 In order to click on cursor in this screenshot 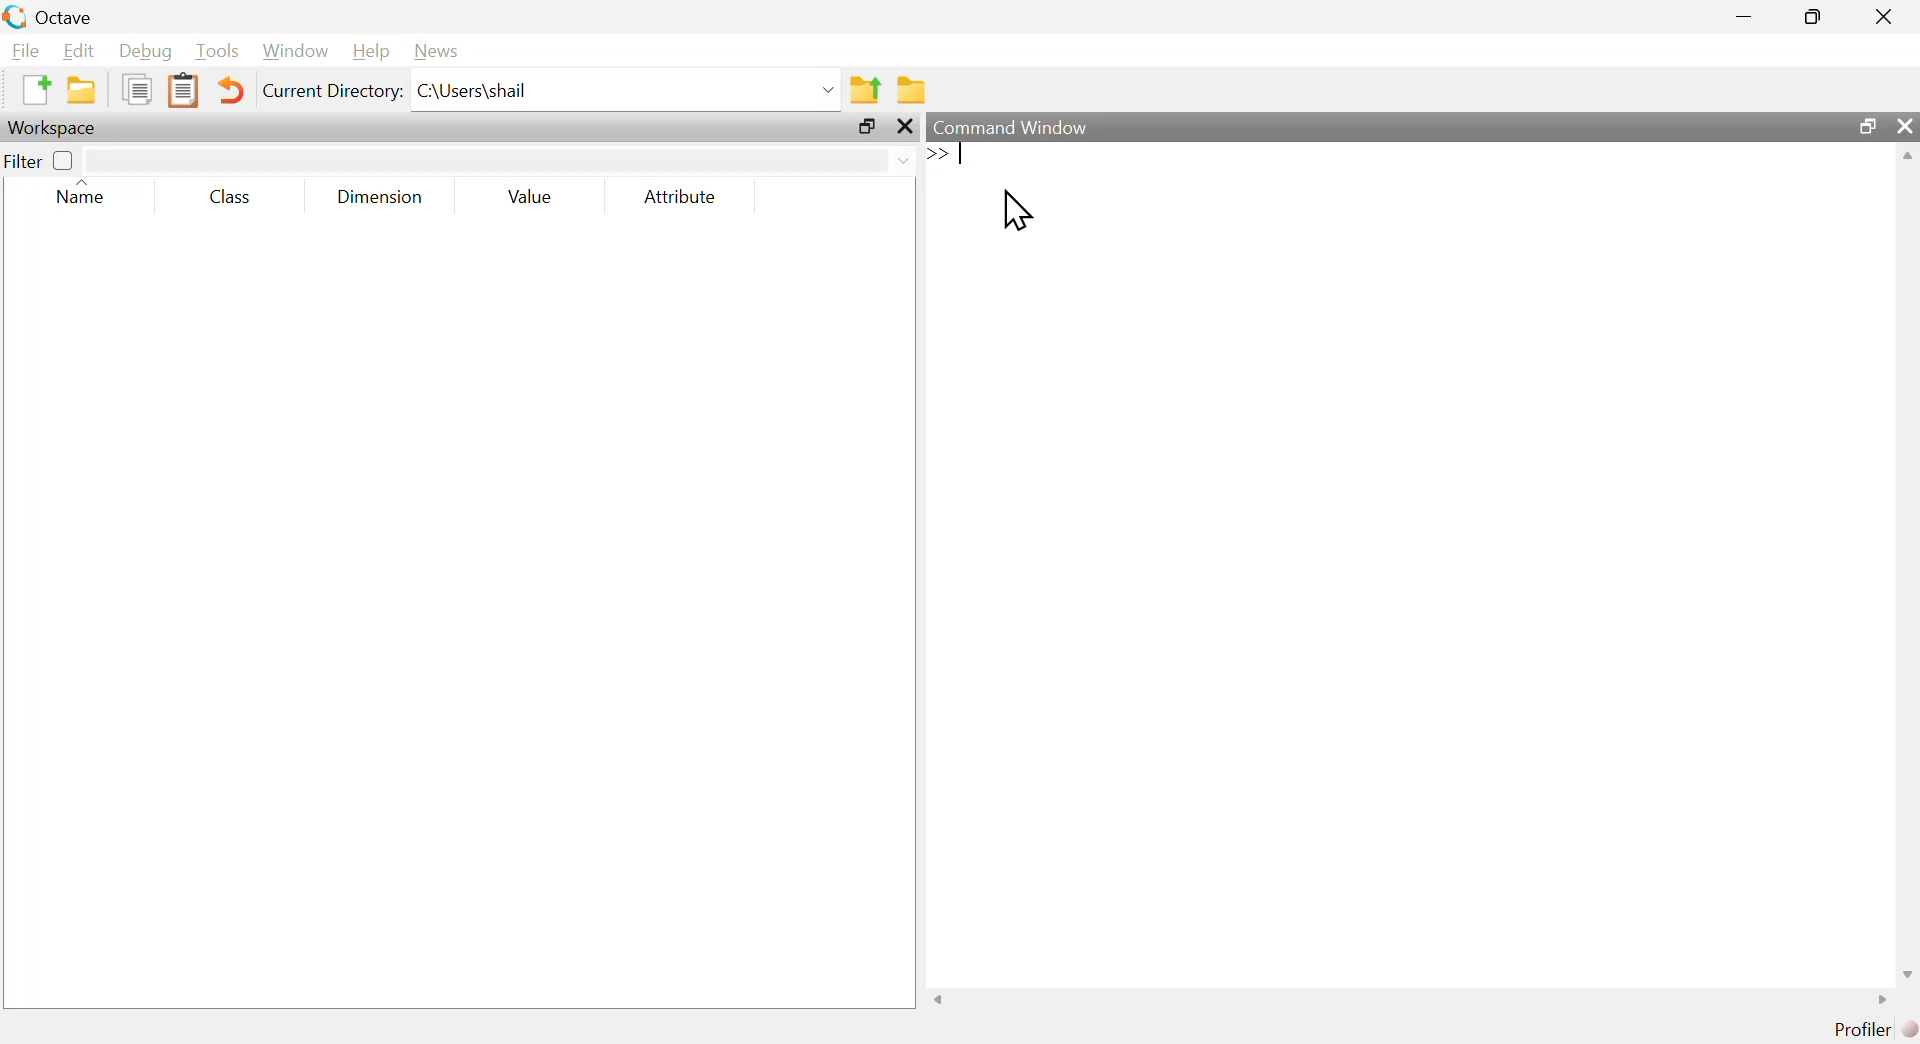, I will do `click(1021, 211)`.